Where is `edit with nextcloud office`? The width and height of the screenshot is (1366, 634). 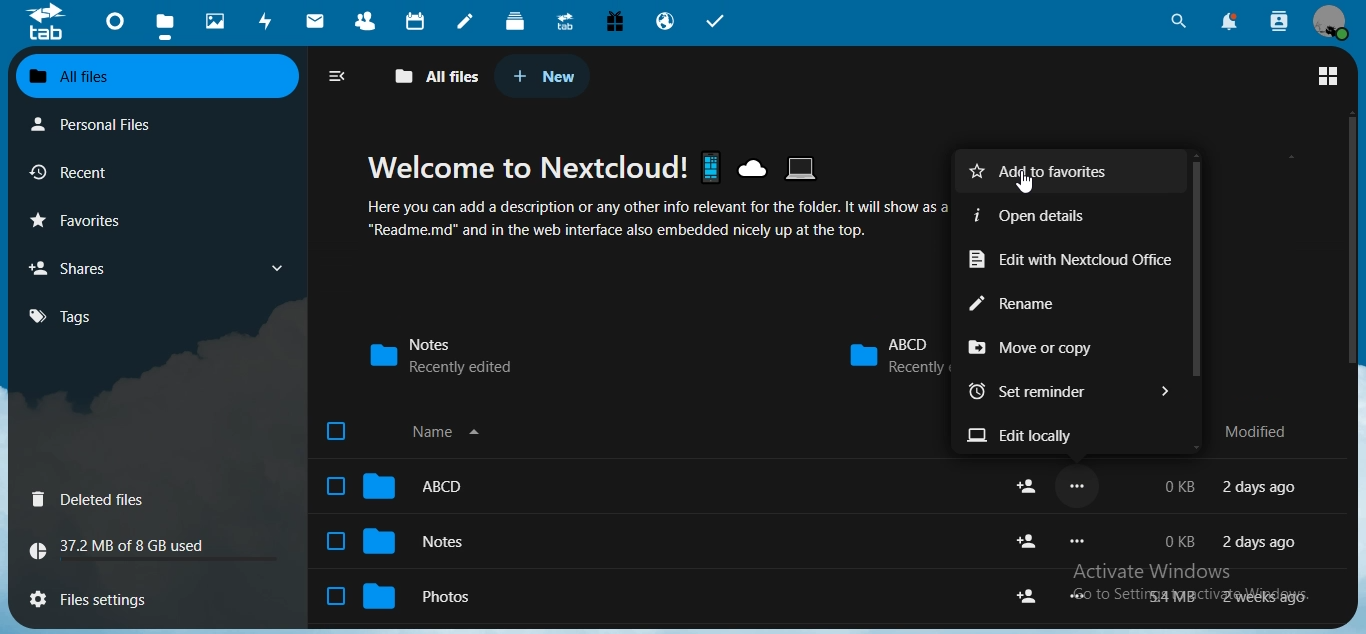 edit with nextcloud office is located at coordinates (1071, 260).